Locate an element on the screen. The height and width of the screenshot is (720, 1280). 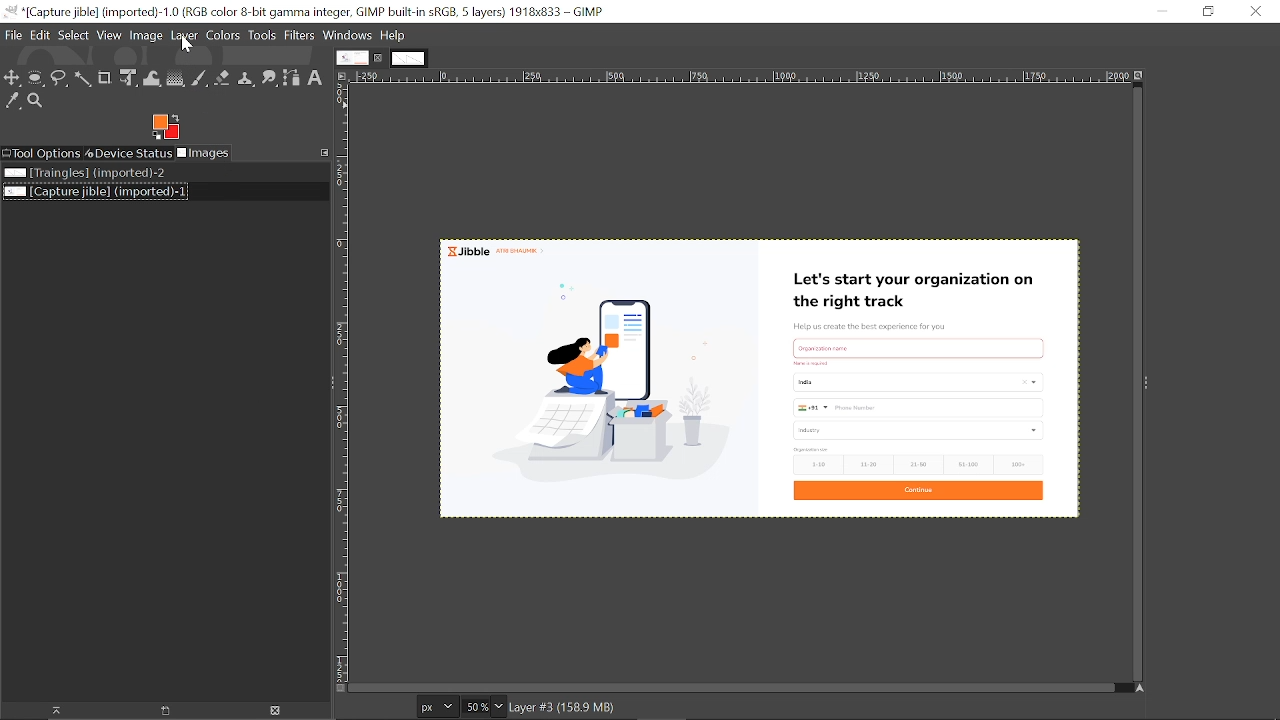
Device status is located at coordinates (129, 154).